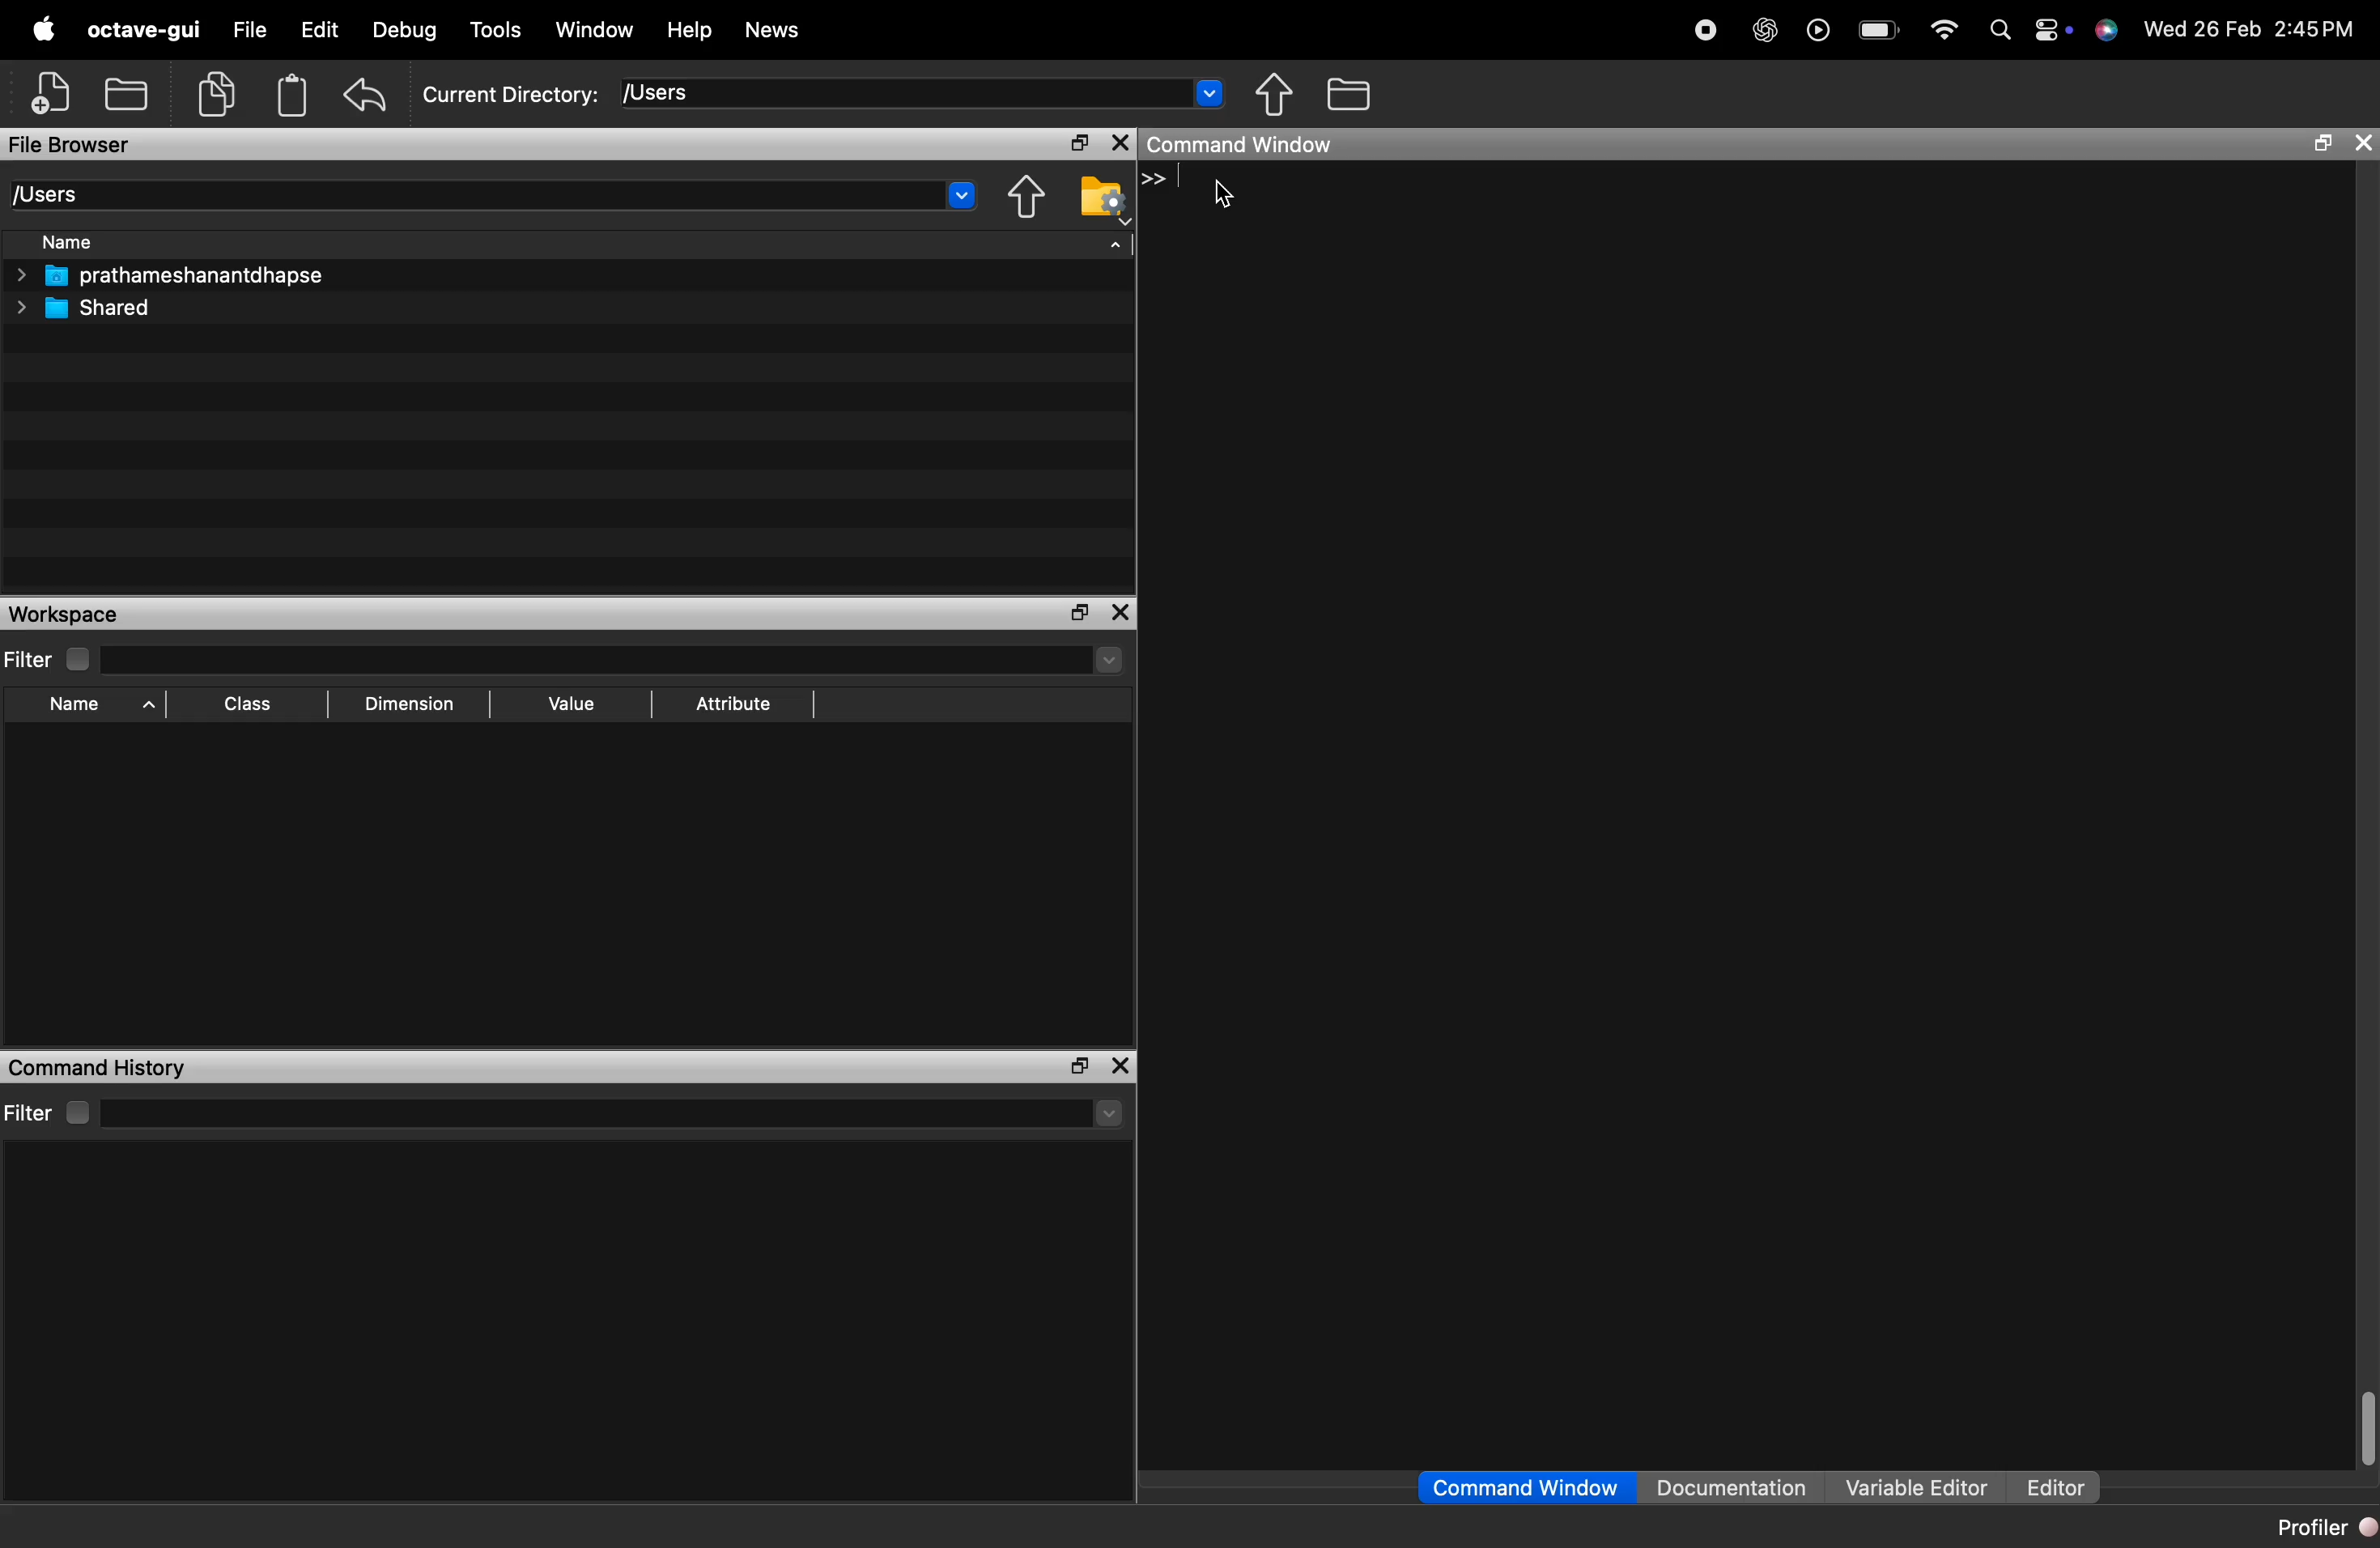 The image size is (2380, 1548). I want to click on Dimension, so click(415, 704).